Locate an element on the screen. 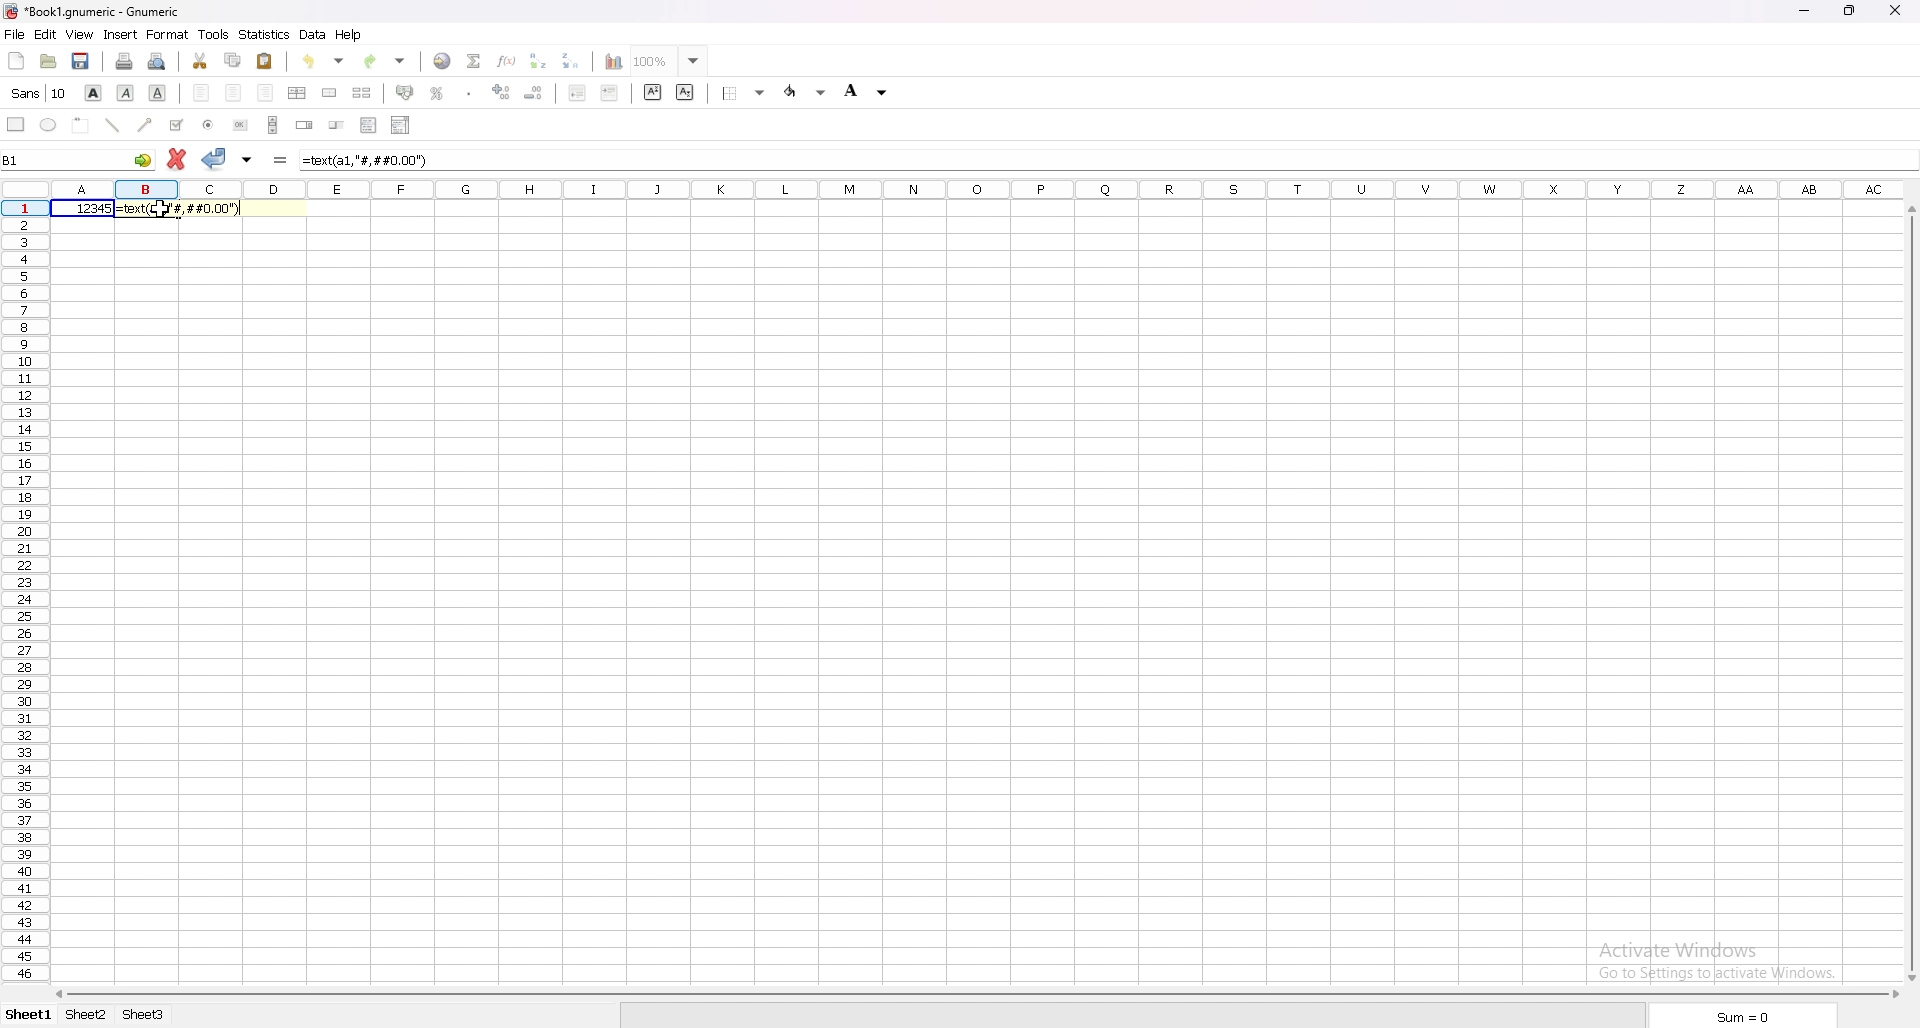 This screenshot has height=1028, width=1920. copy is located at coordinates (232, 61).